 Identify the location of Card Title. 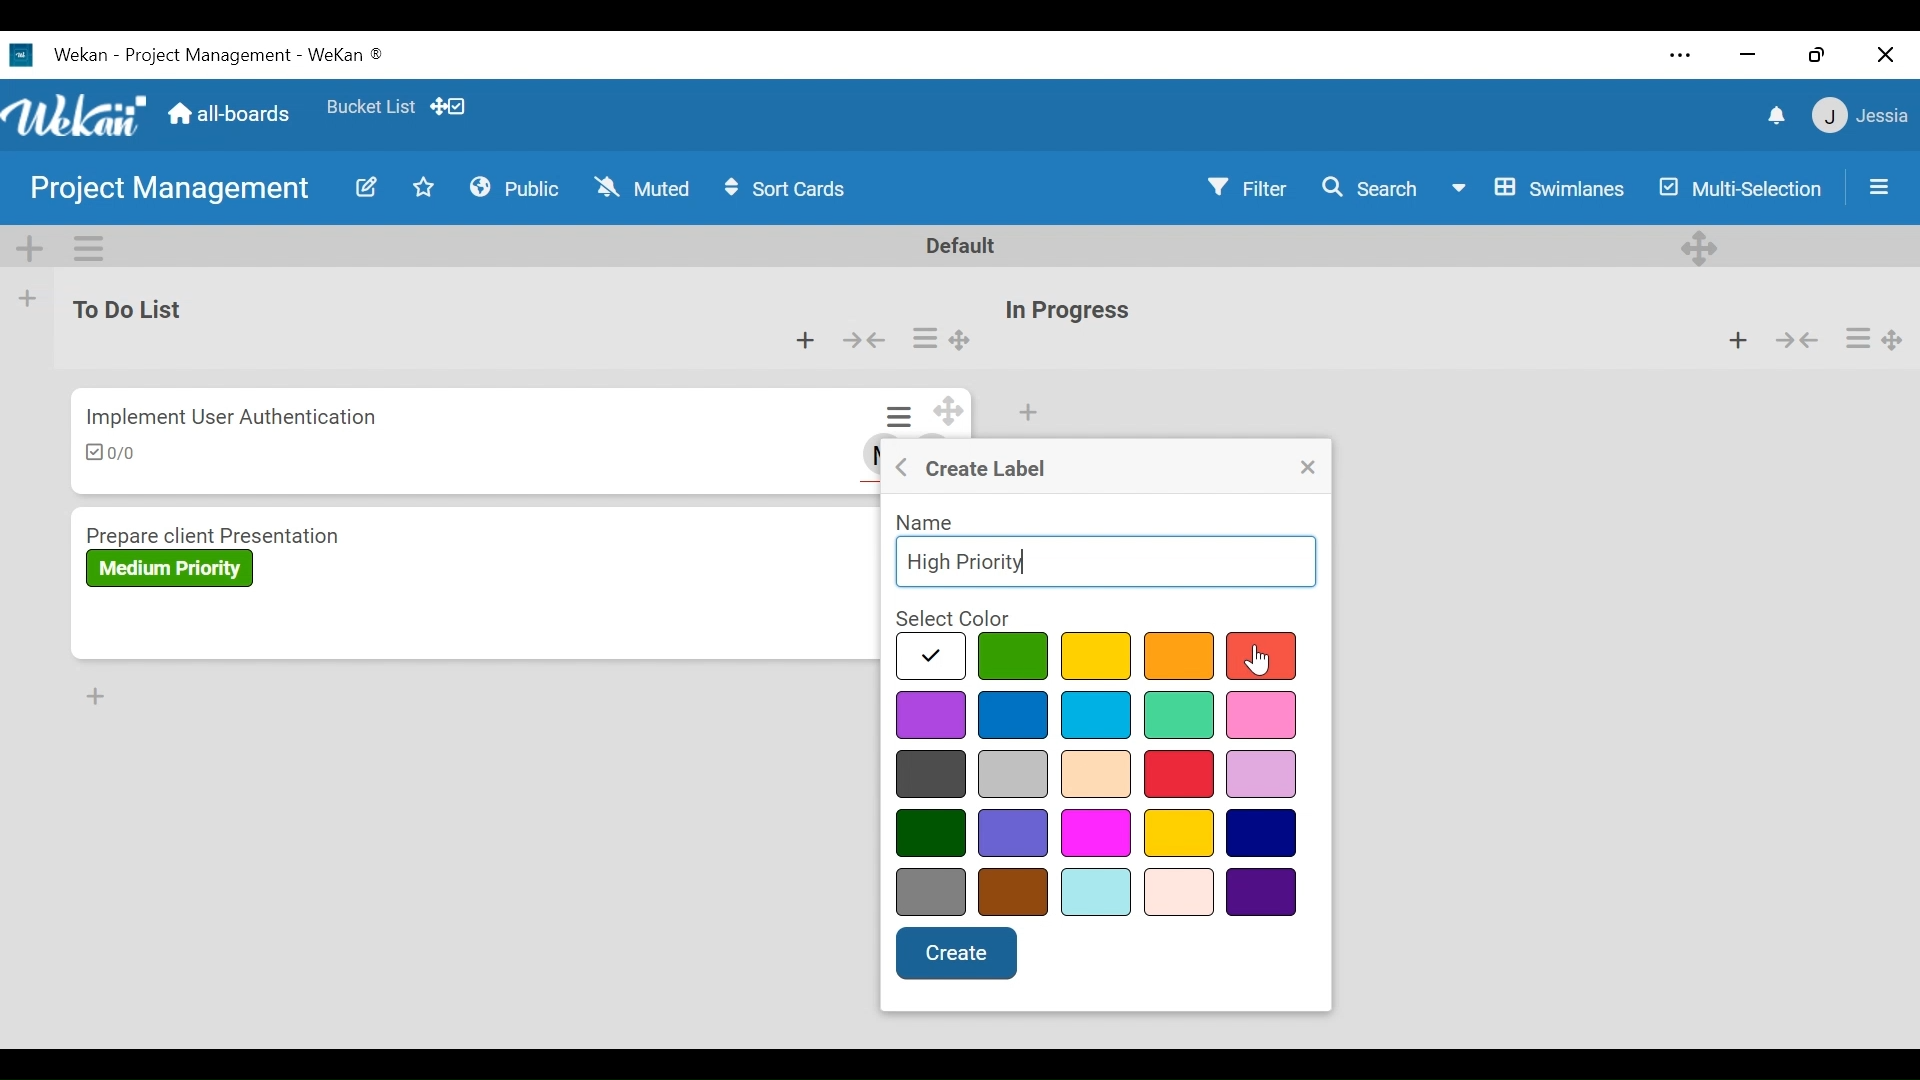
(221, 531).